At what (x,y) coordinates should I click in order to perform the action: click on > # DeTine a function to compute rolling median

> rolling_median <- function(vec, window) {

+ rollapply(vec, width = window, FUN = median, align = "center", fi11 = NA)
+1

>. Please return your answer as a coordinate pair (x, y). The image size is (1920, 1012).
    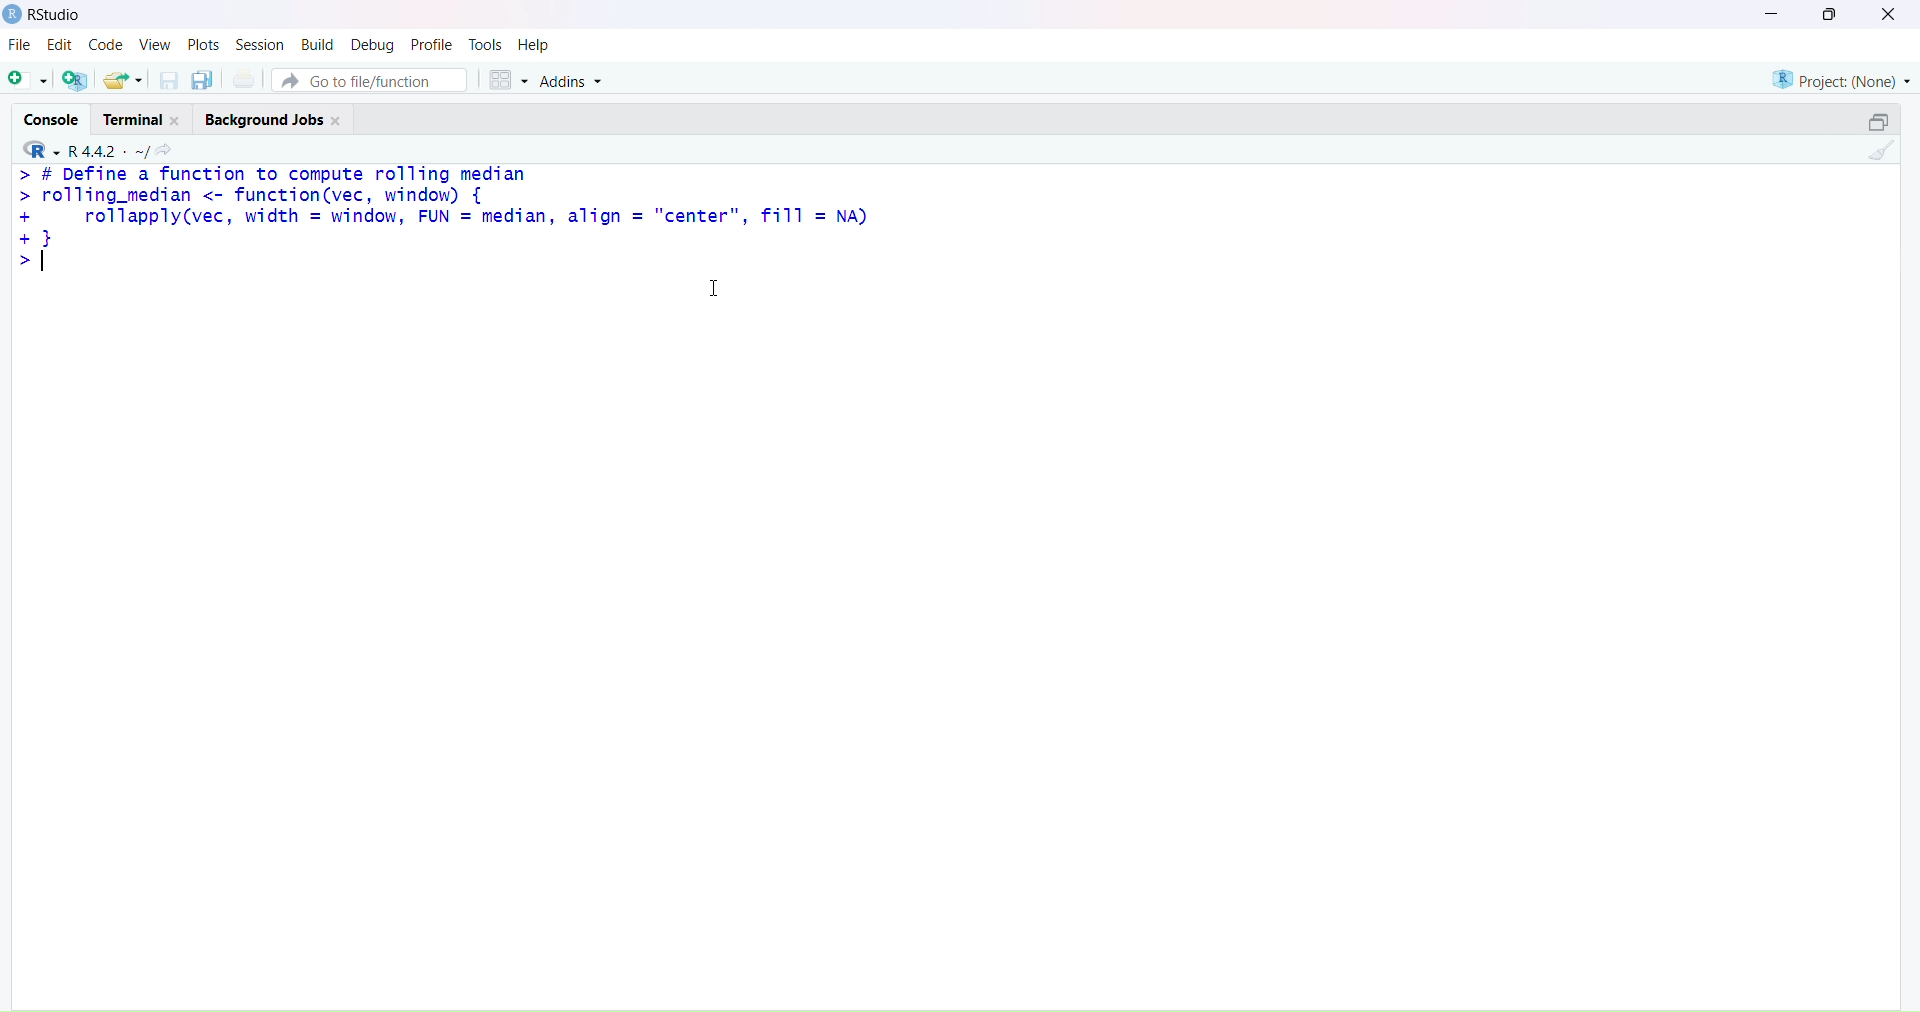
    Looking at the image, I should click on (443, 219).